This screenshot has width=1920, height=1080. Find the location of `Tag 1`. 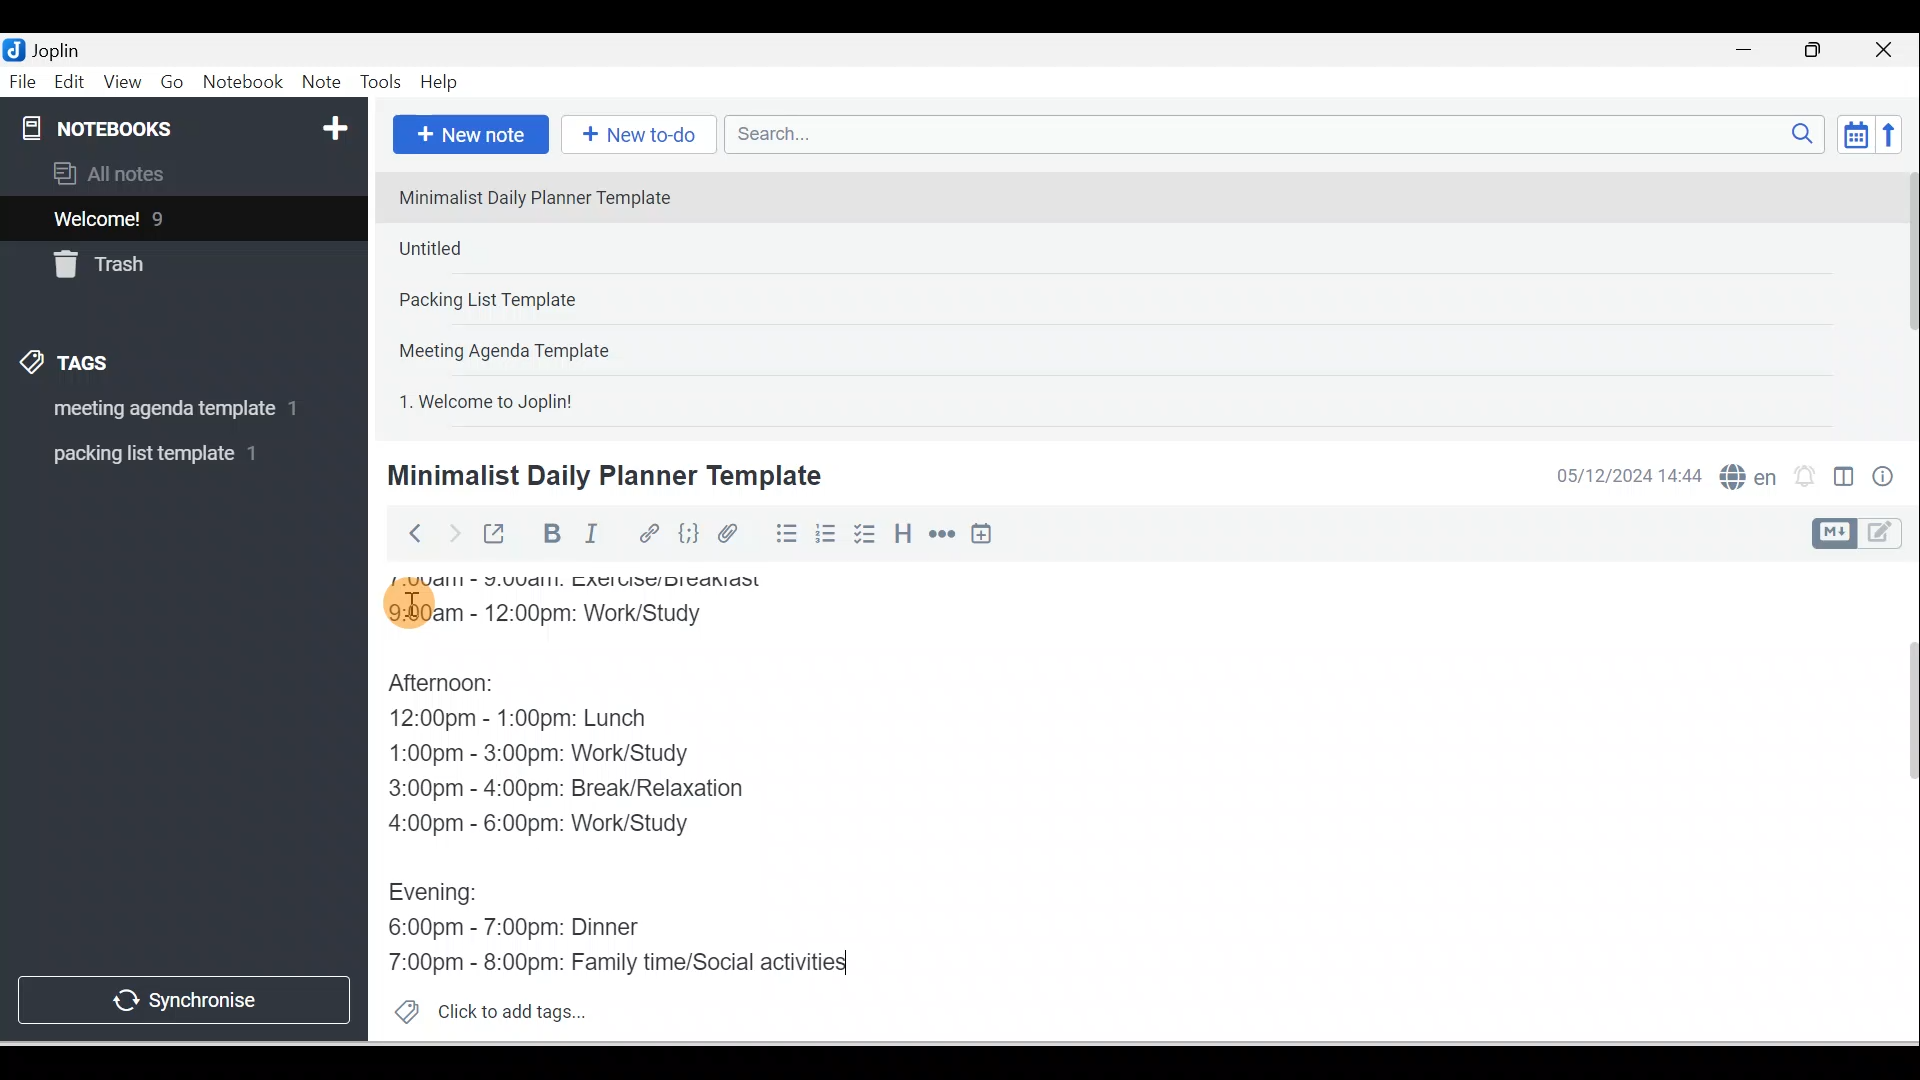

Tag 1 is located at coordinates (157, 410).